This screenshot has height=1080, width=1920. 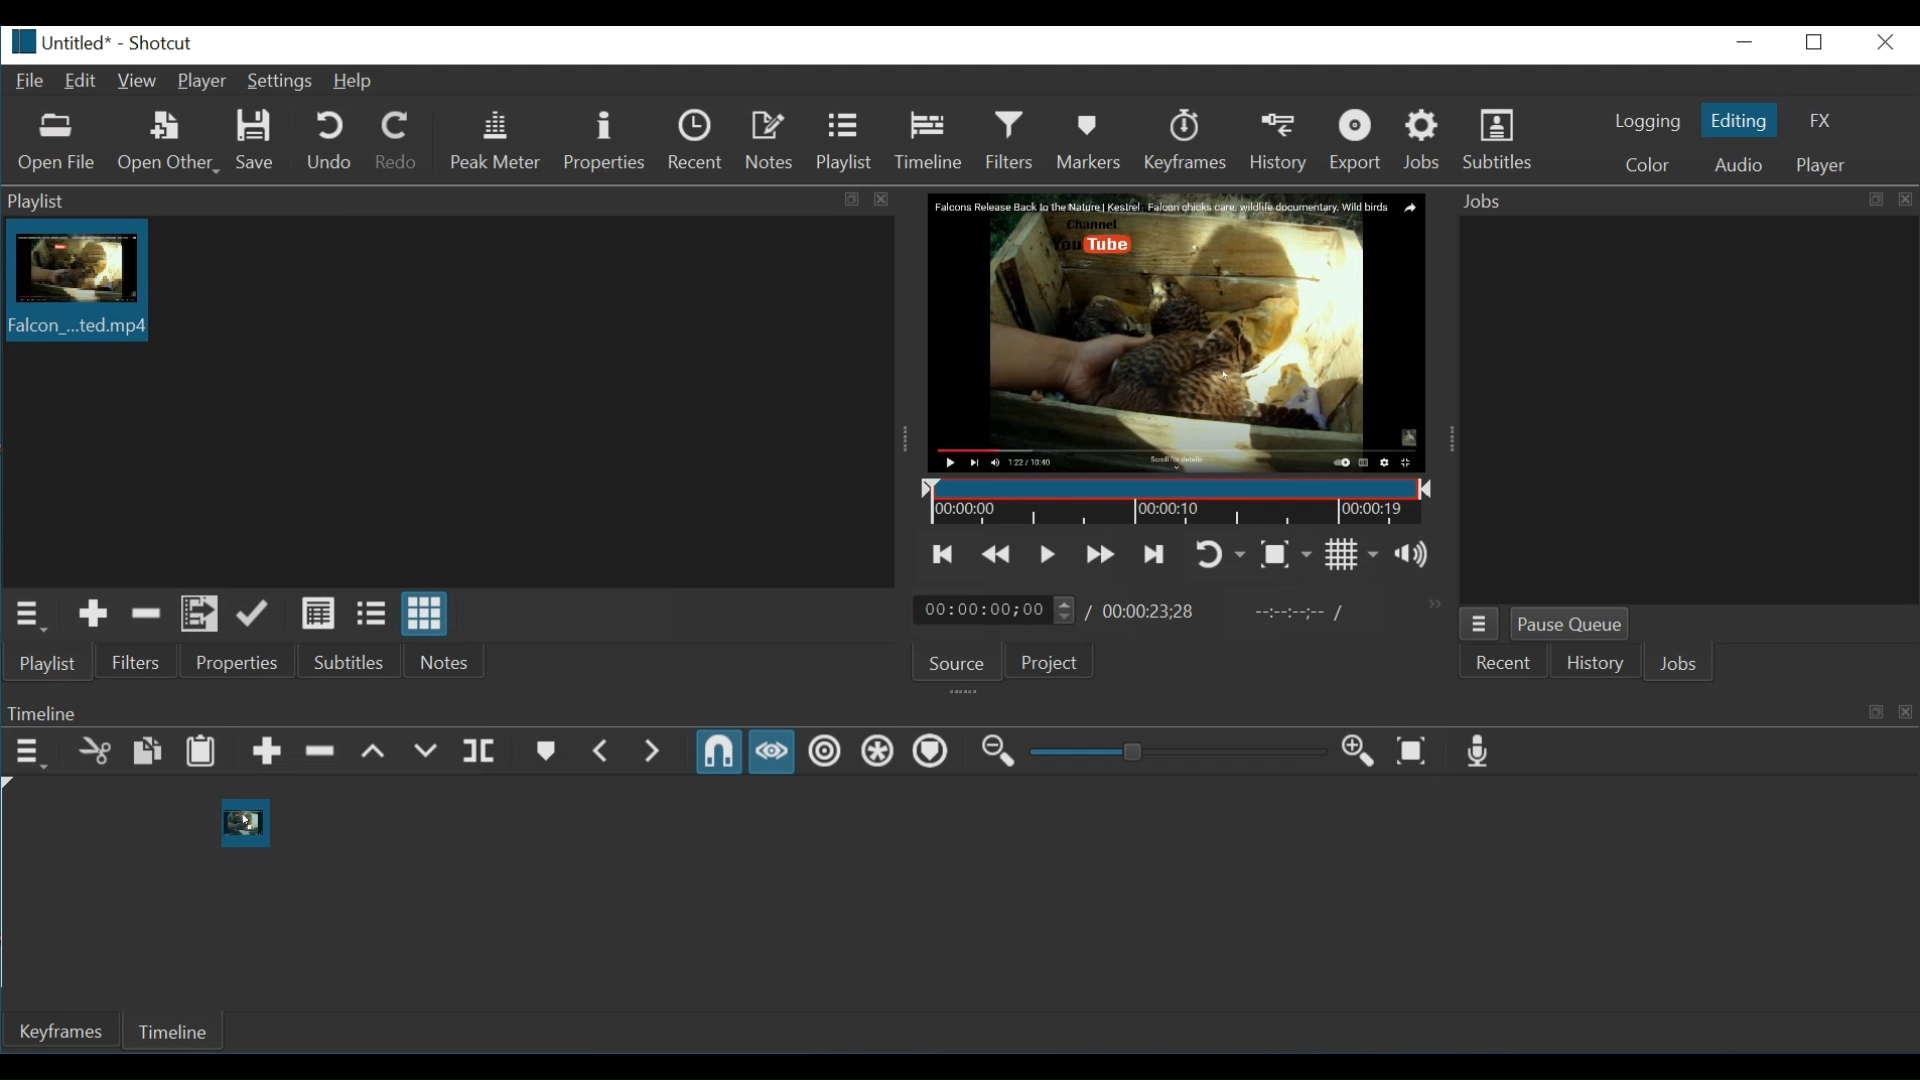 I want to click on View as icon, so click(x=427, y=613).